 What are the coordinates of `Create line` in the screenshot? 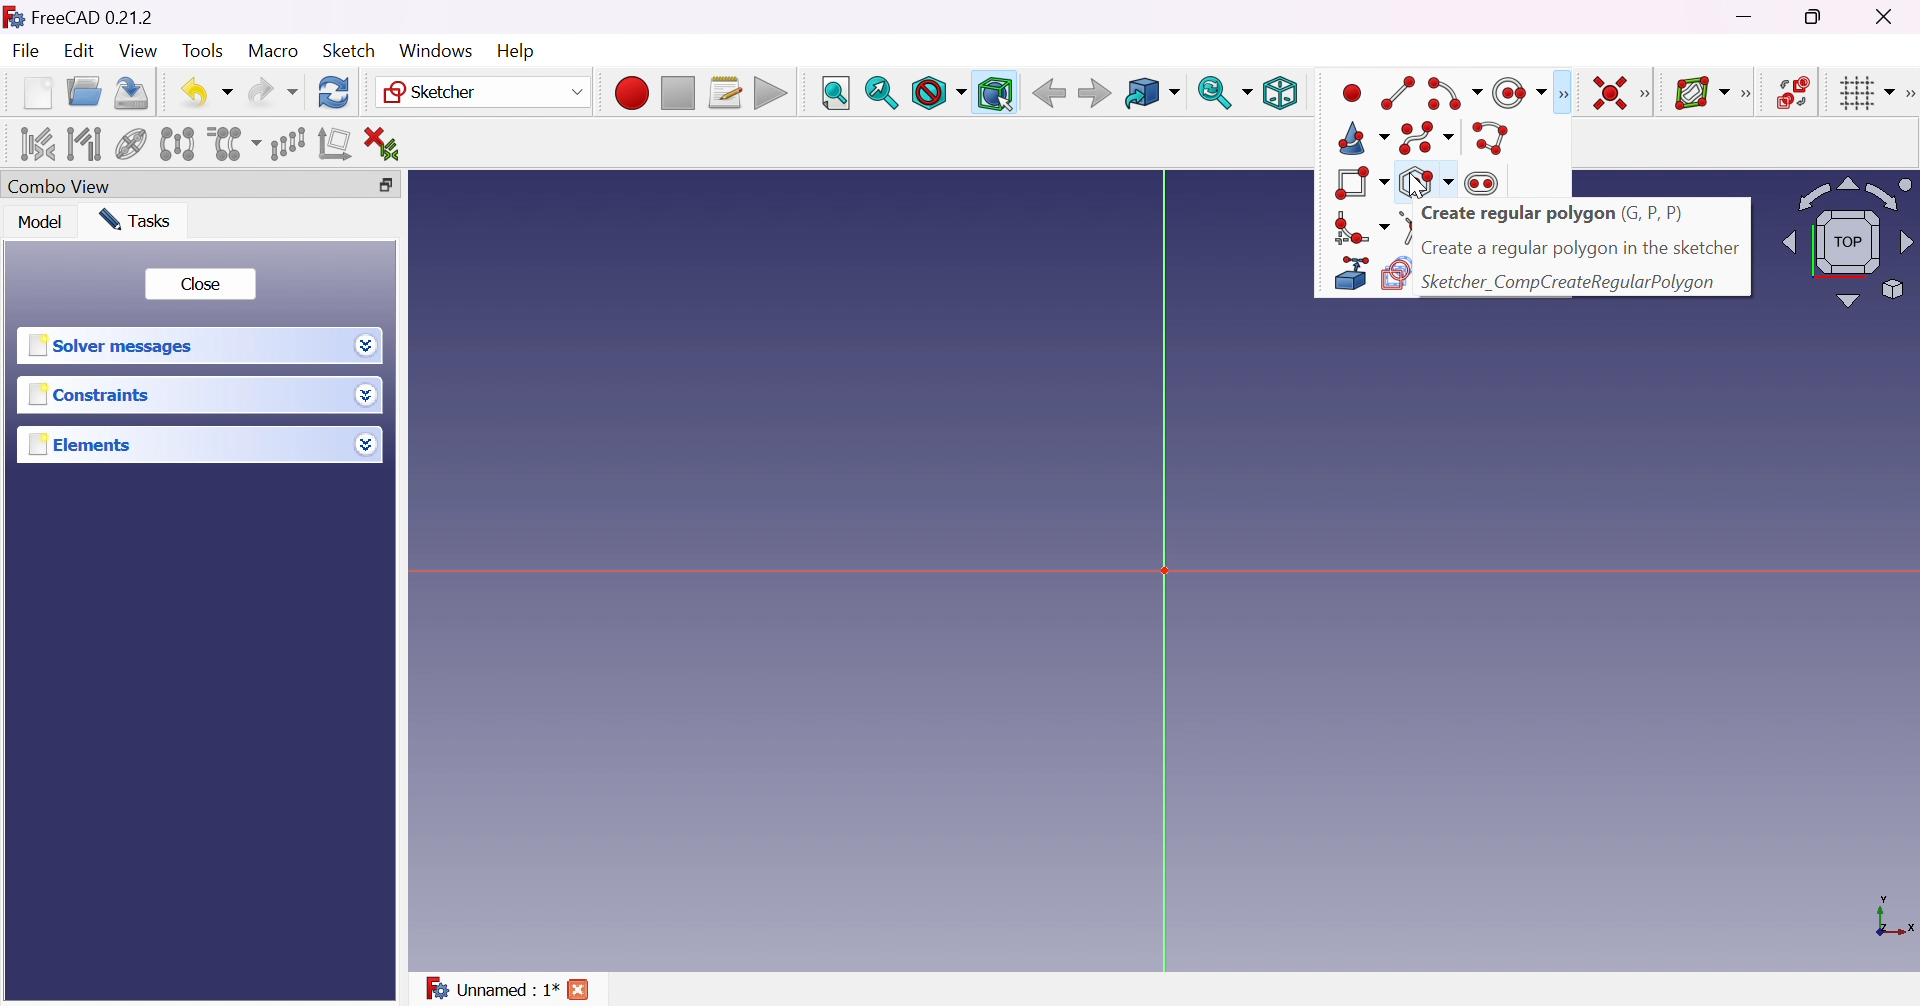 It's located at (1400, 92).